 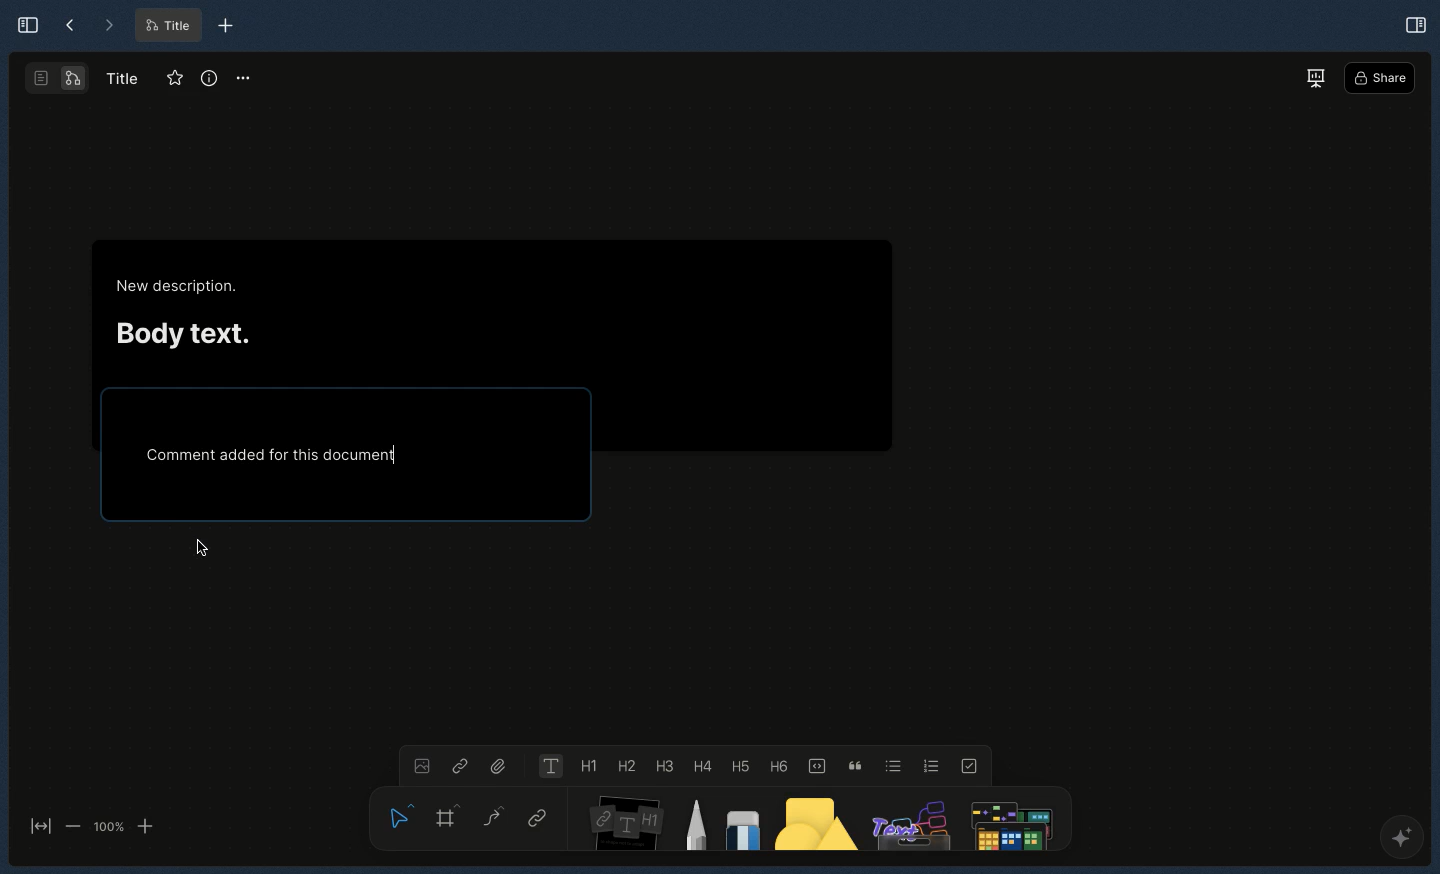 I want to click on Heading 6, so click(x=777, y=765).